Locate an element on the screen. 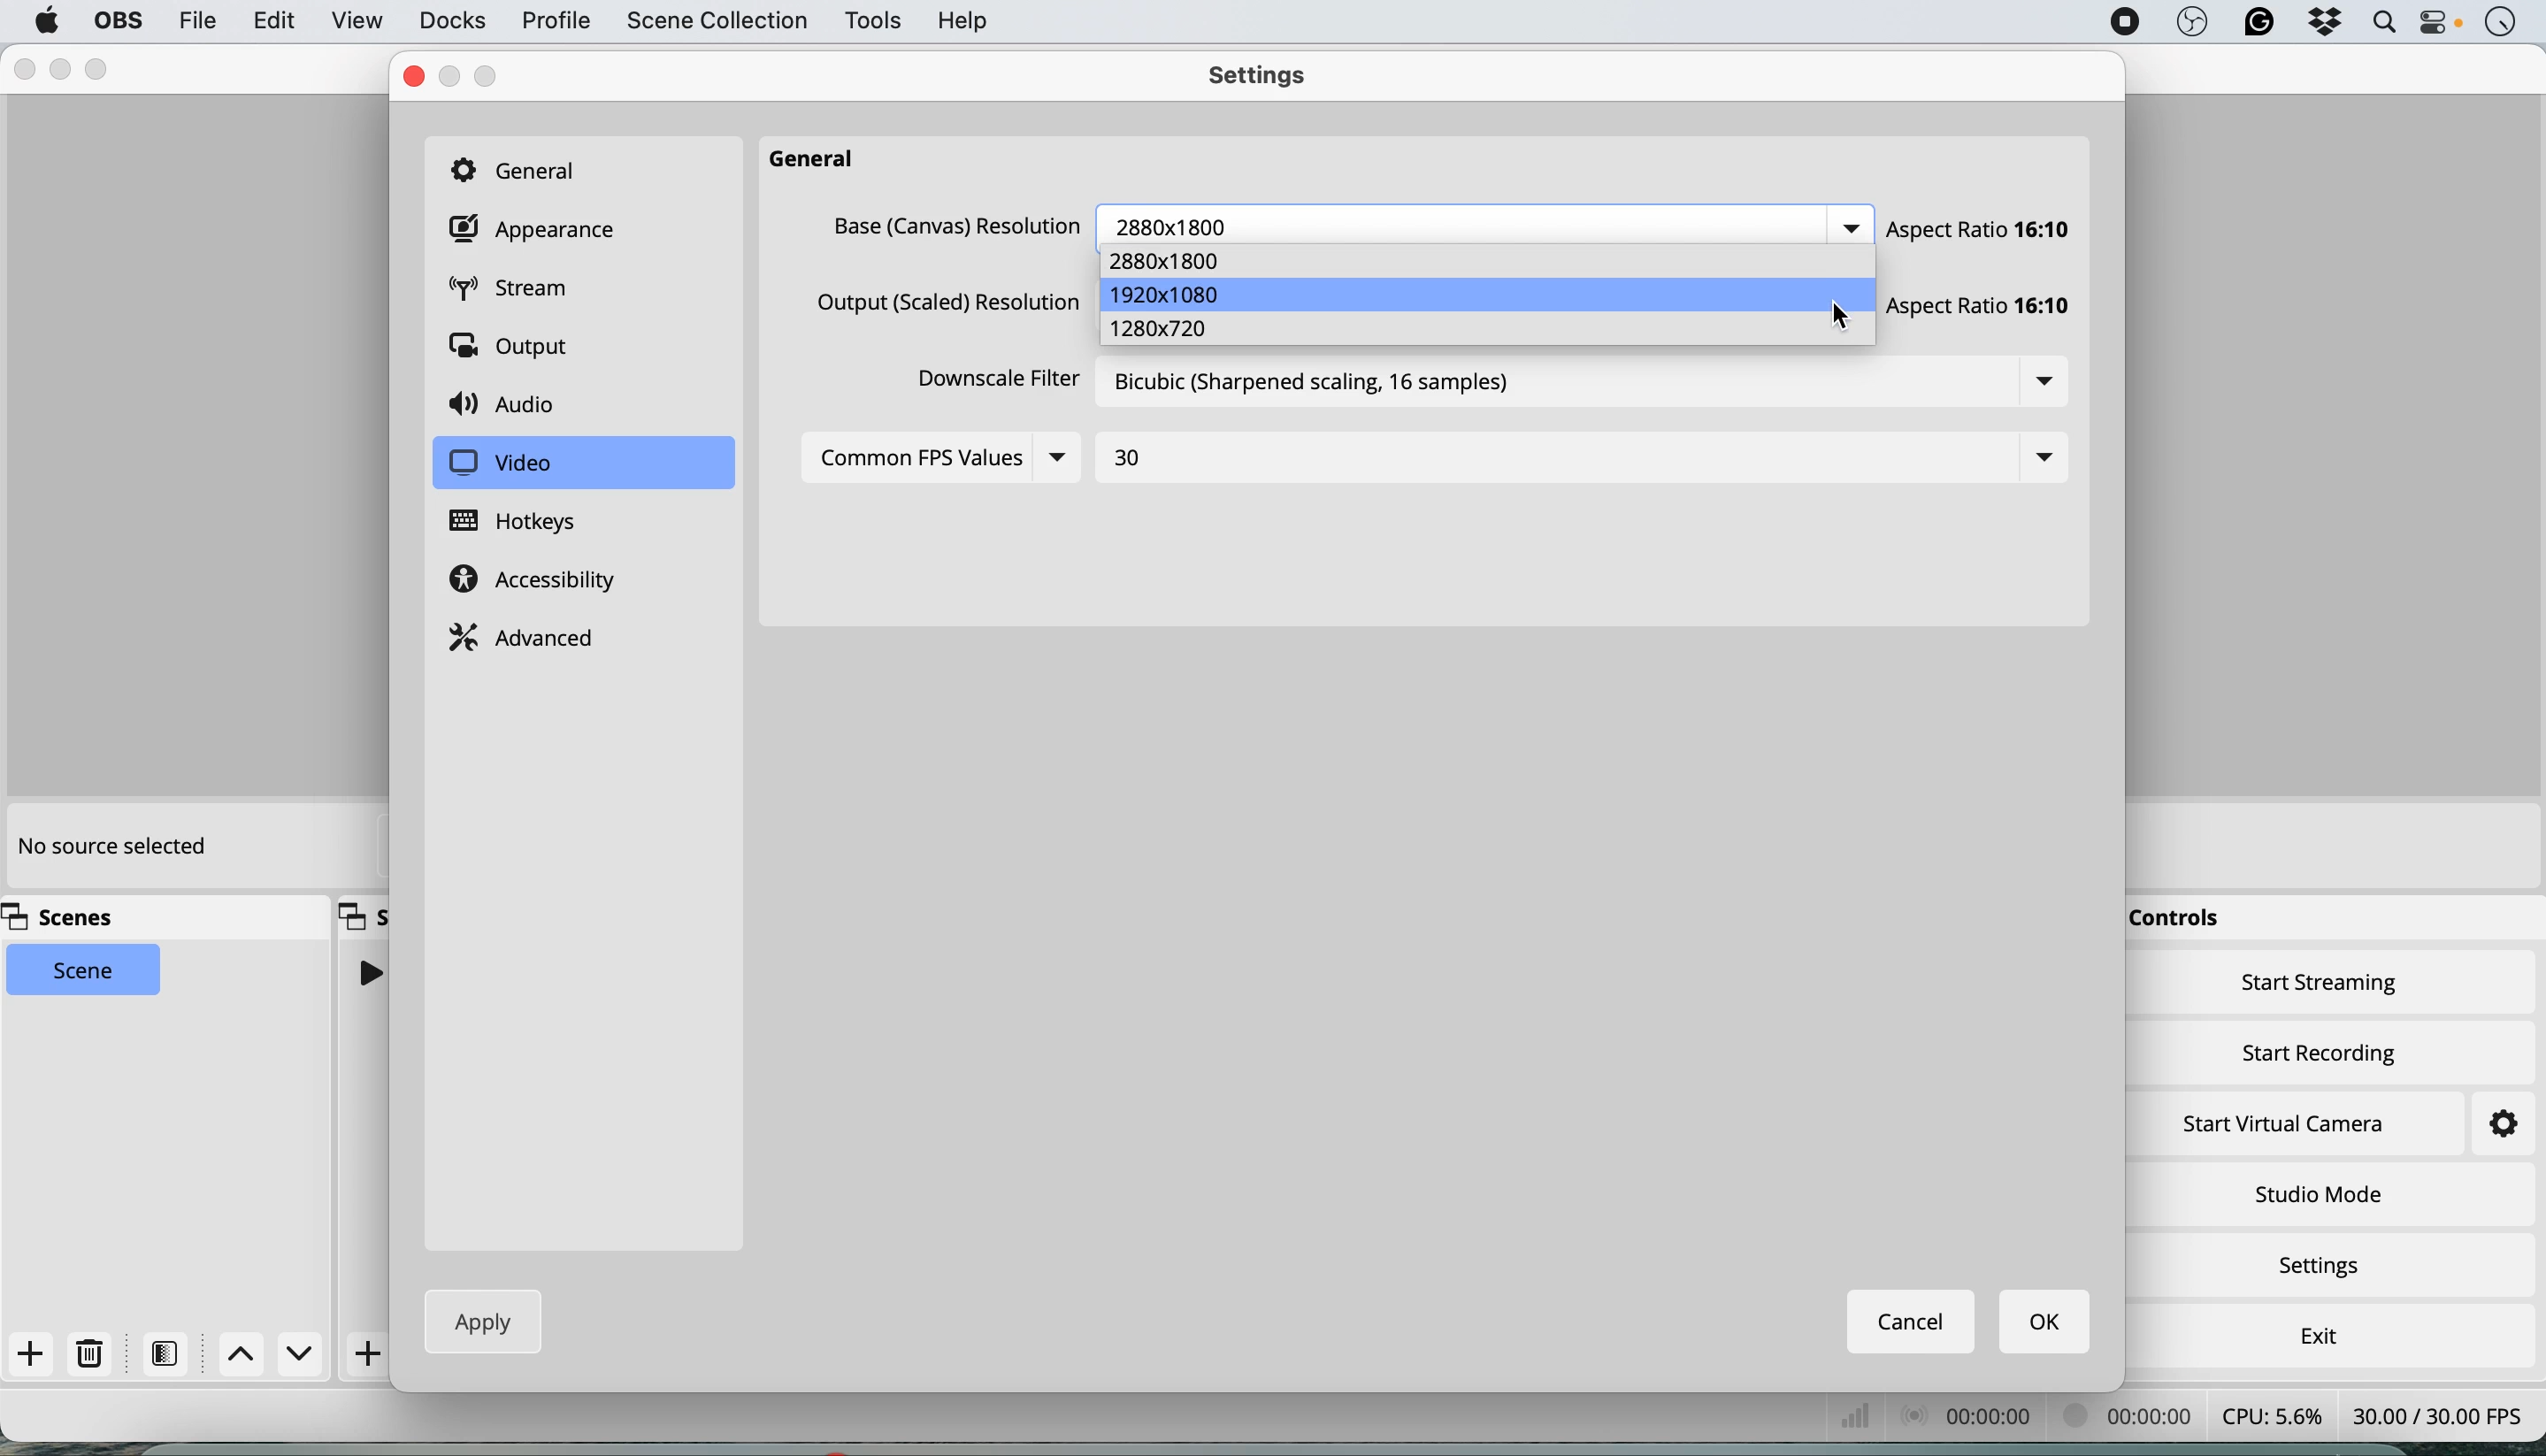 The width and height of the screenshot is (2546, 1456). 30 is located at coordinates (1130, 457).